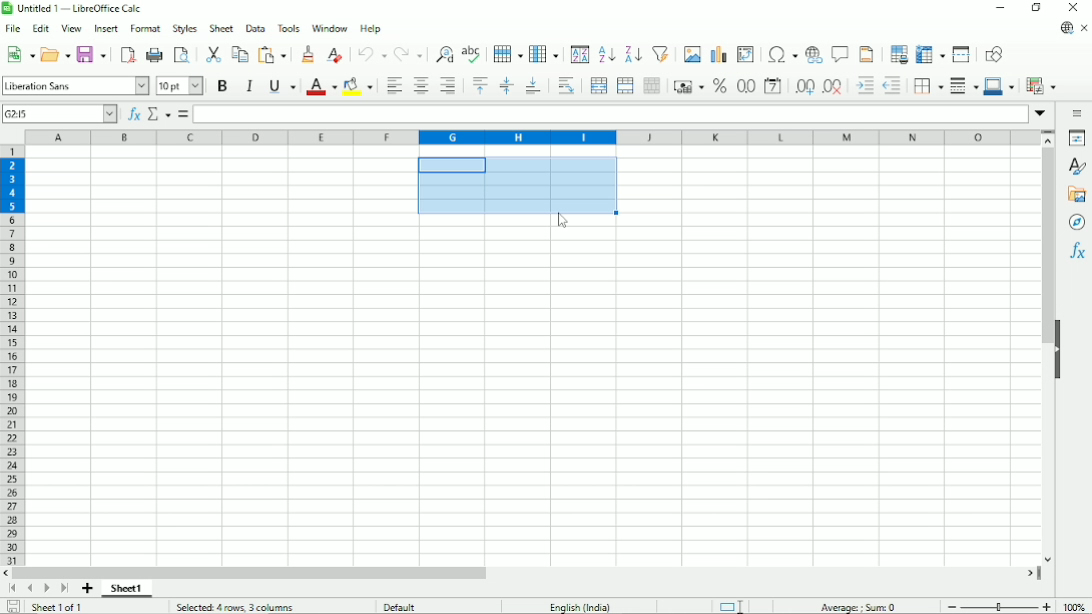 This screenshot has height=614, width=1092. Describe the element at coordinates (249, 86) in the screenshot. I see `Italic` at that location.